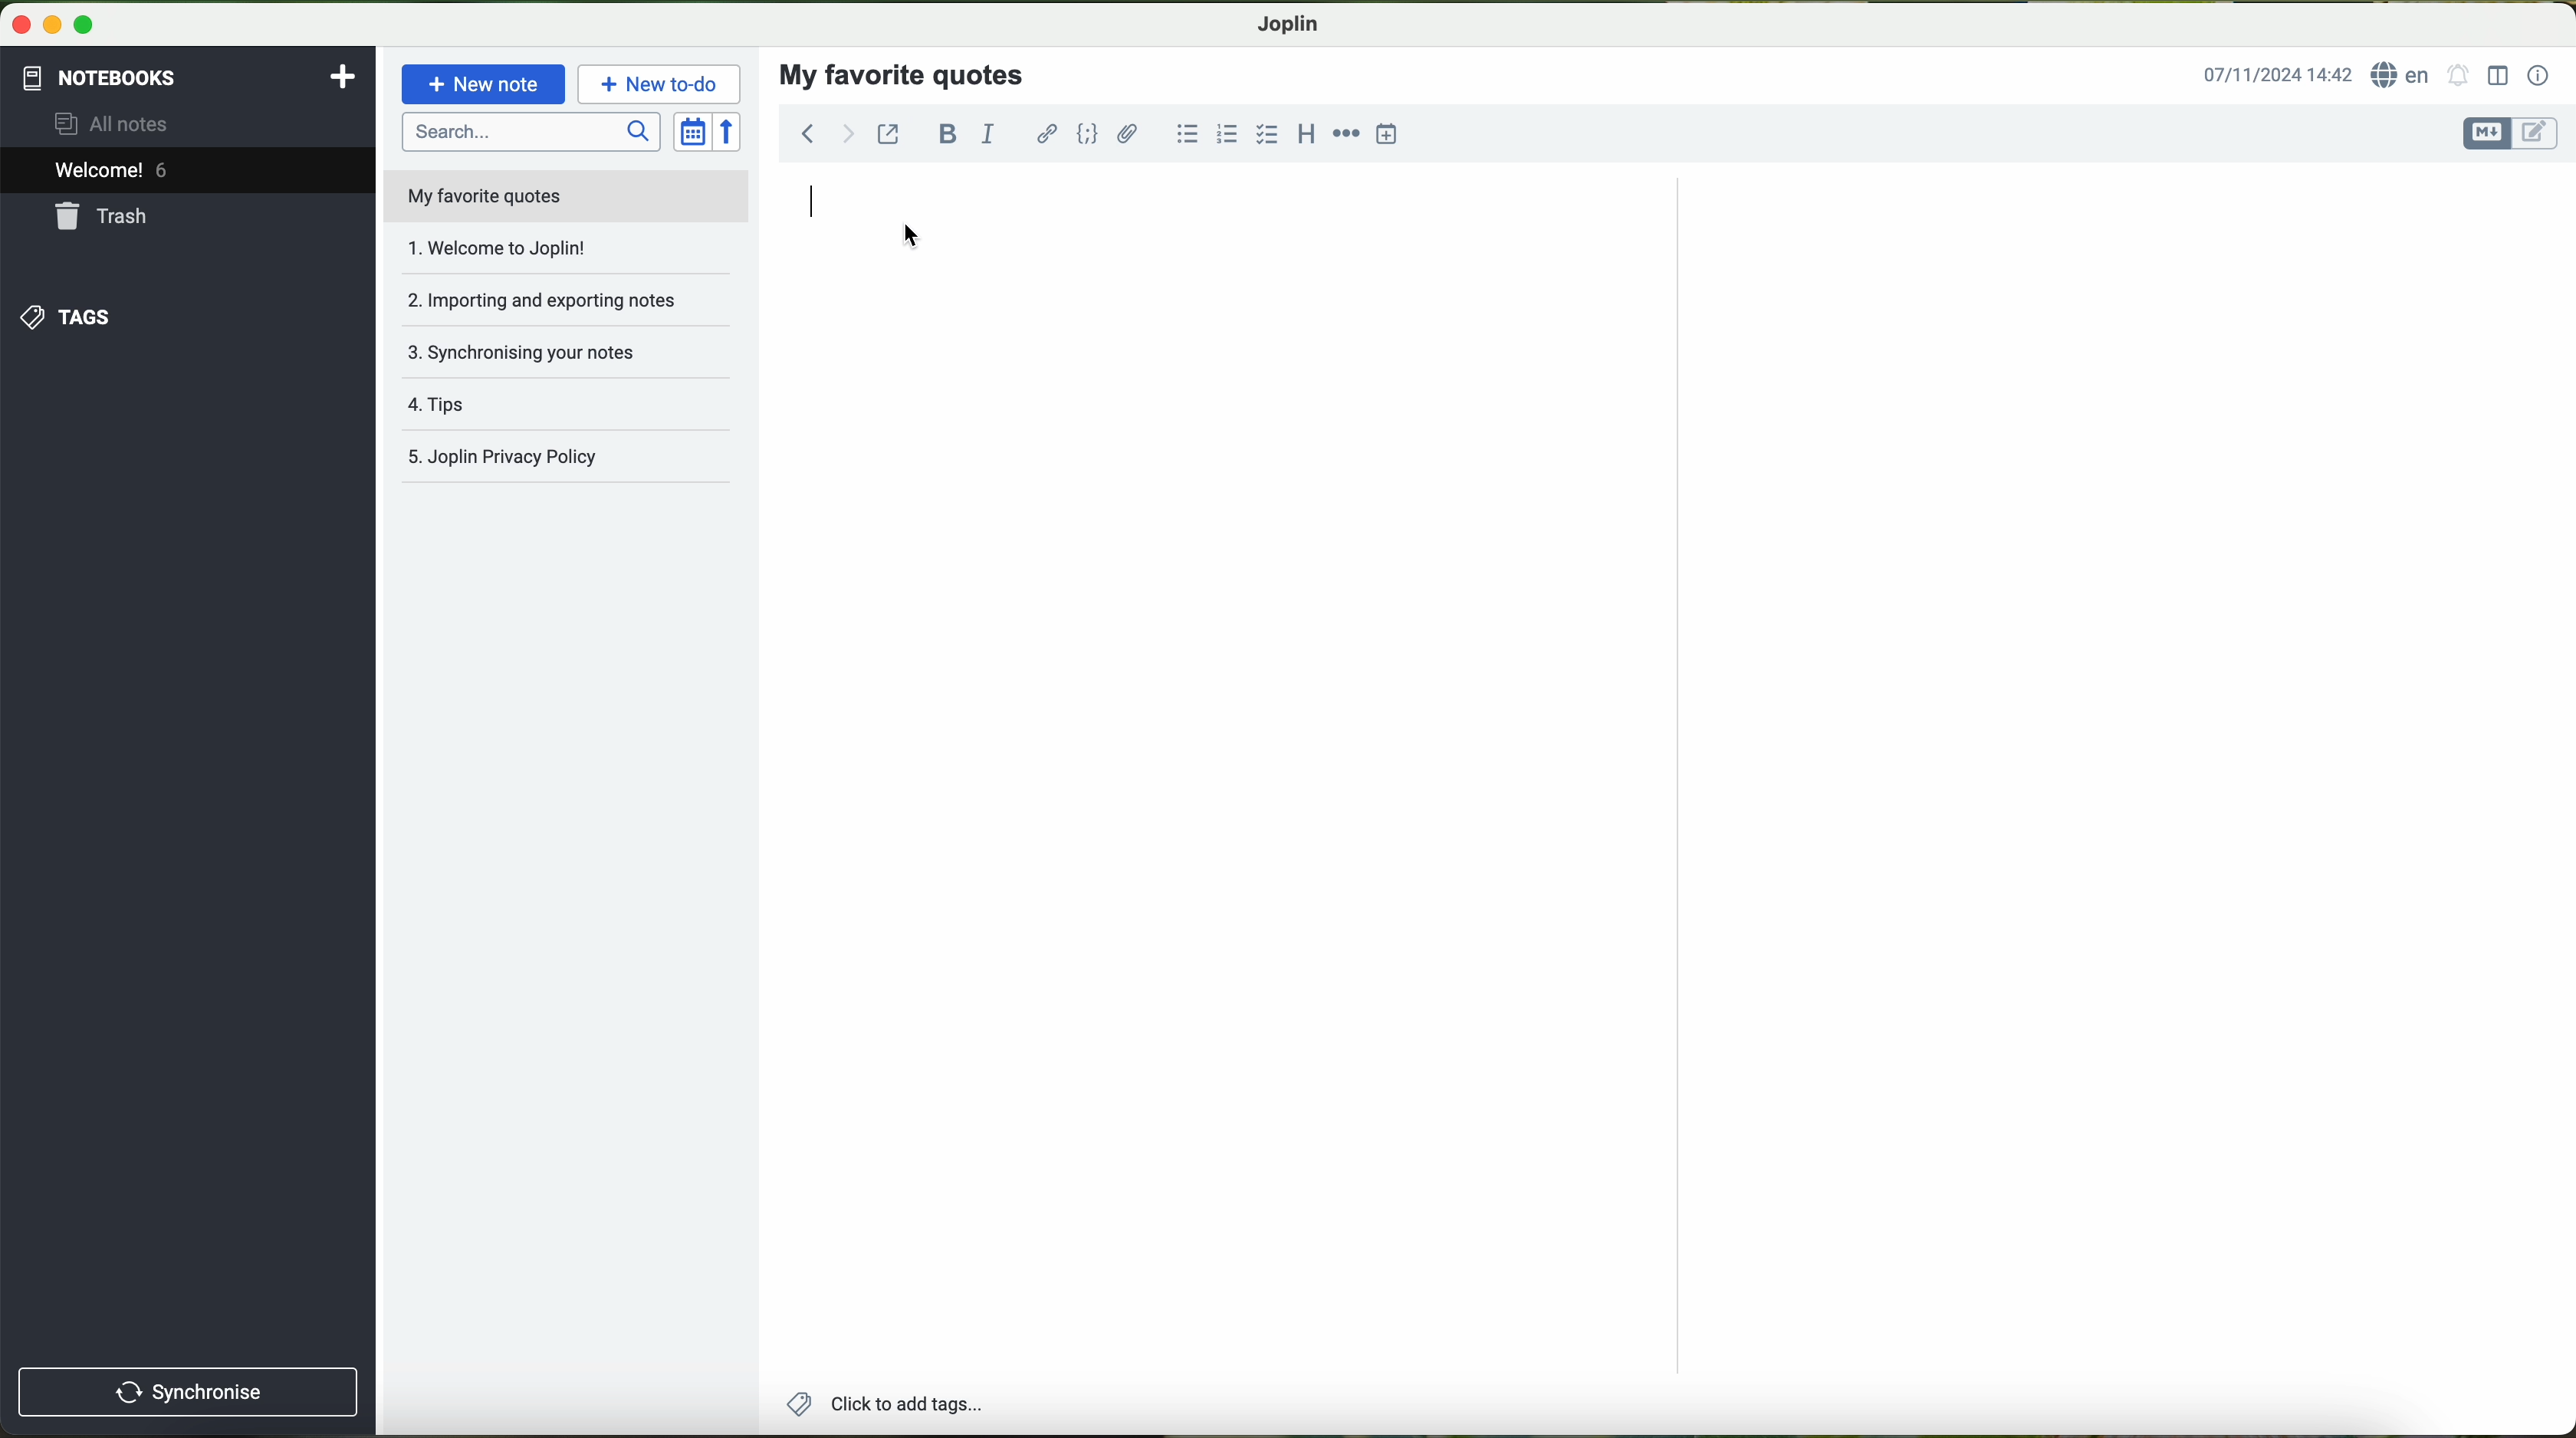 This screenshot has width=2576, height=1438. I want to click on horizontal rule, so click(1347, 134).